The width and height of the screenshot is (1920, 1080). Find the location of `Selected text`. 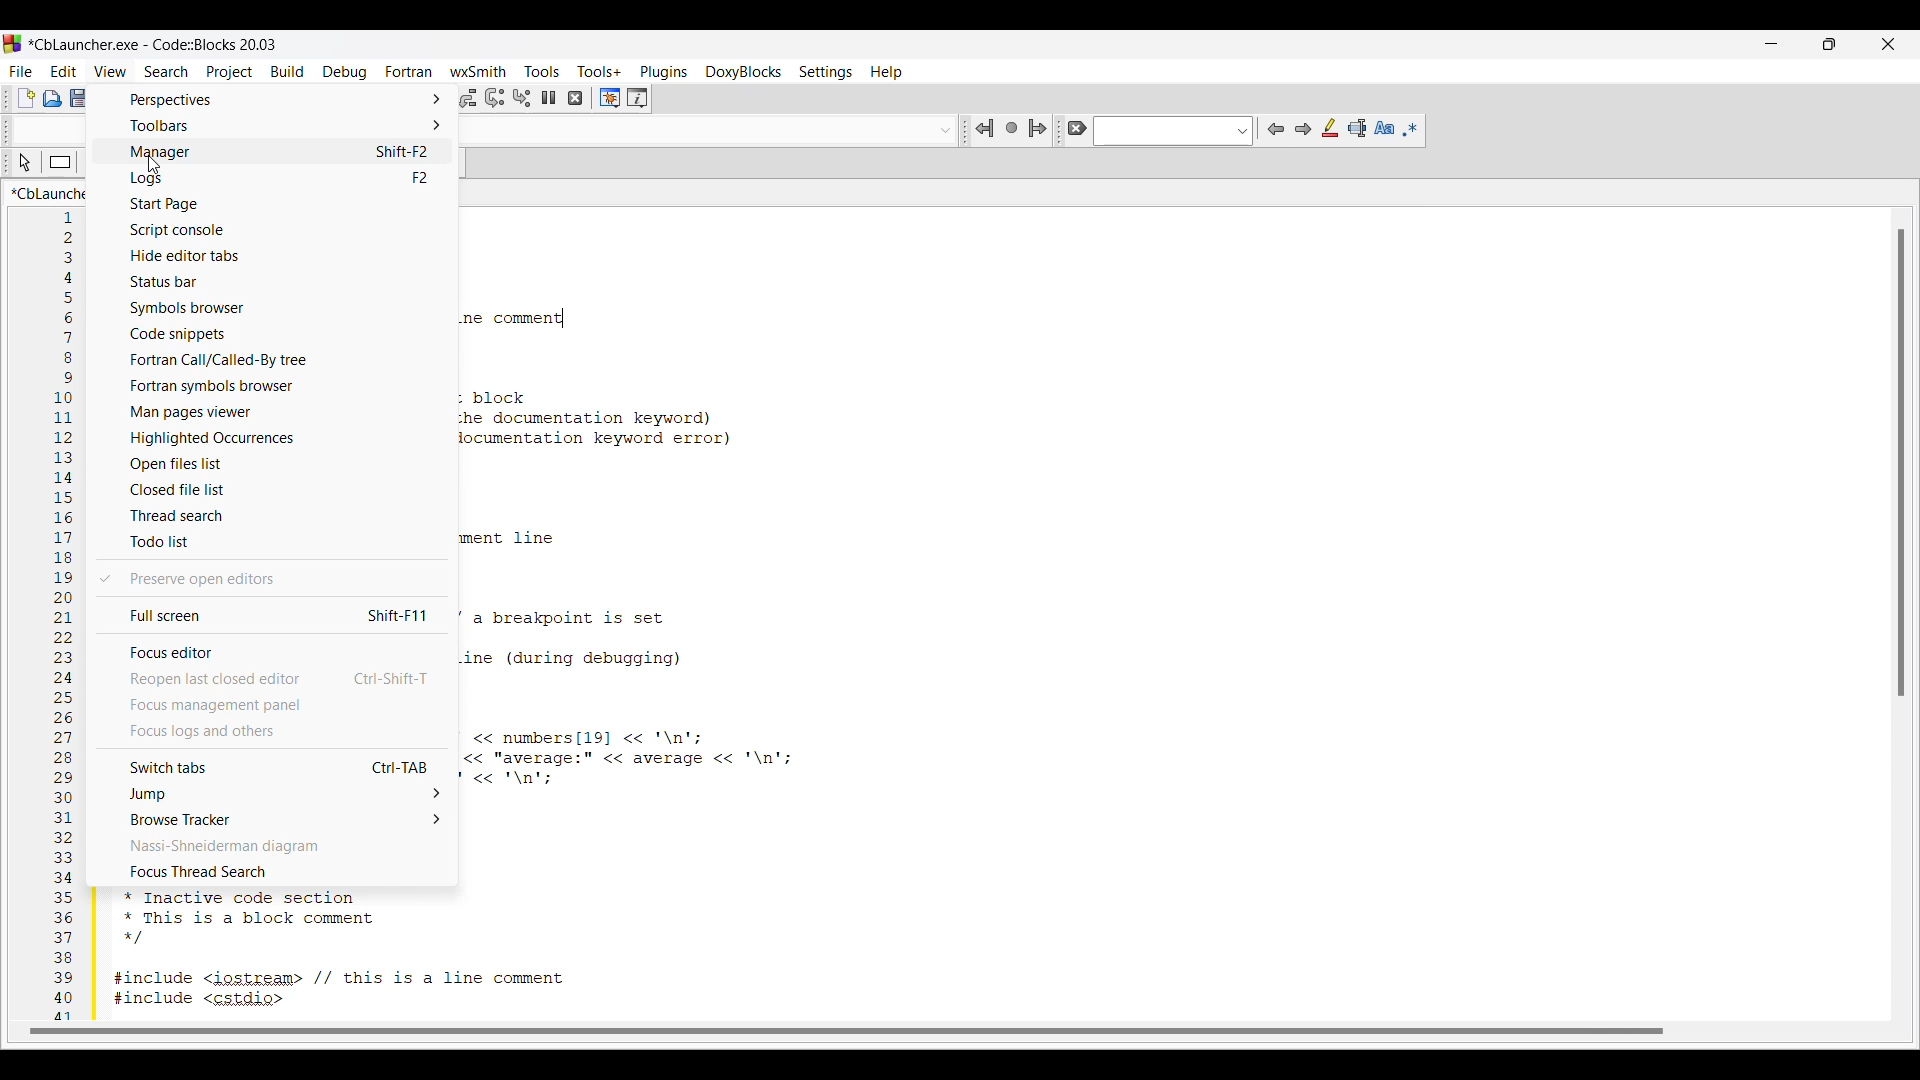

Selected text is located at coordinates (1357, 128).